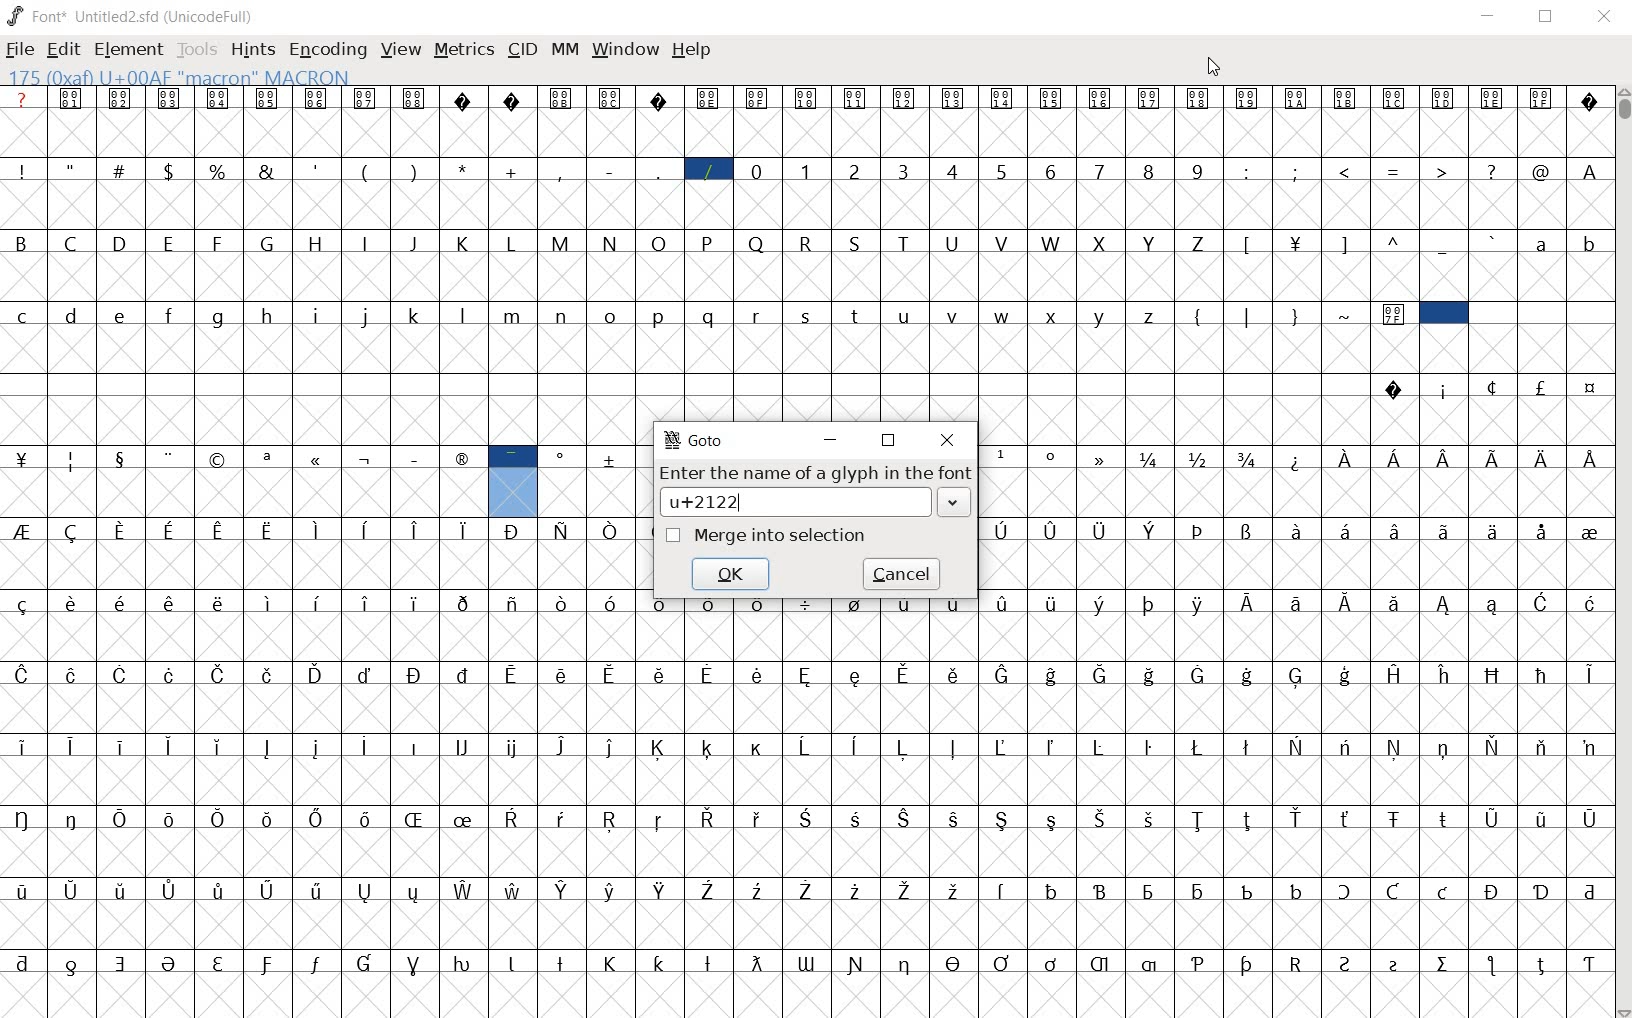  What do you see at coordinates (584, 339) in the screenshot?
I see `alphabets` at bounding box center [584, 339].